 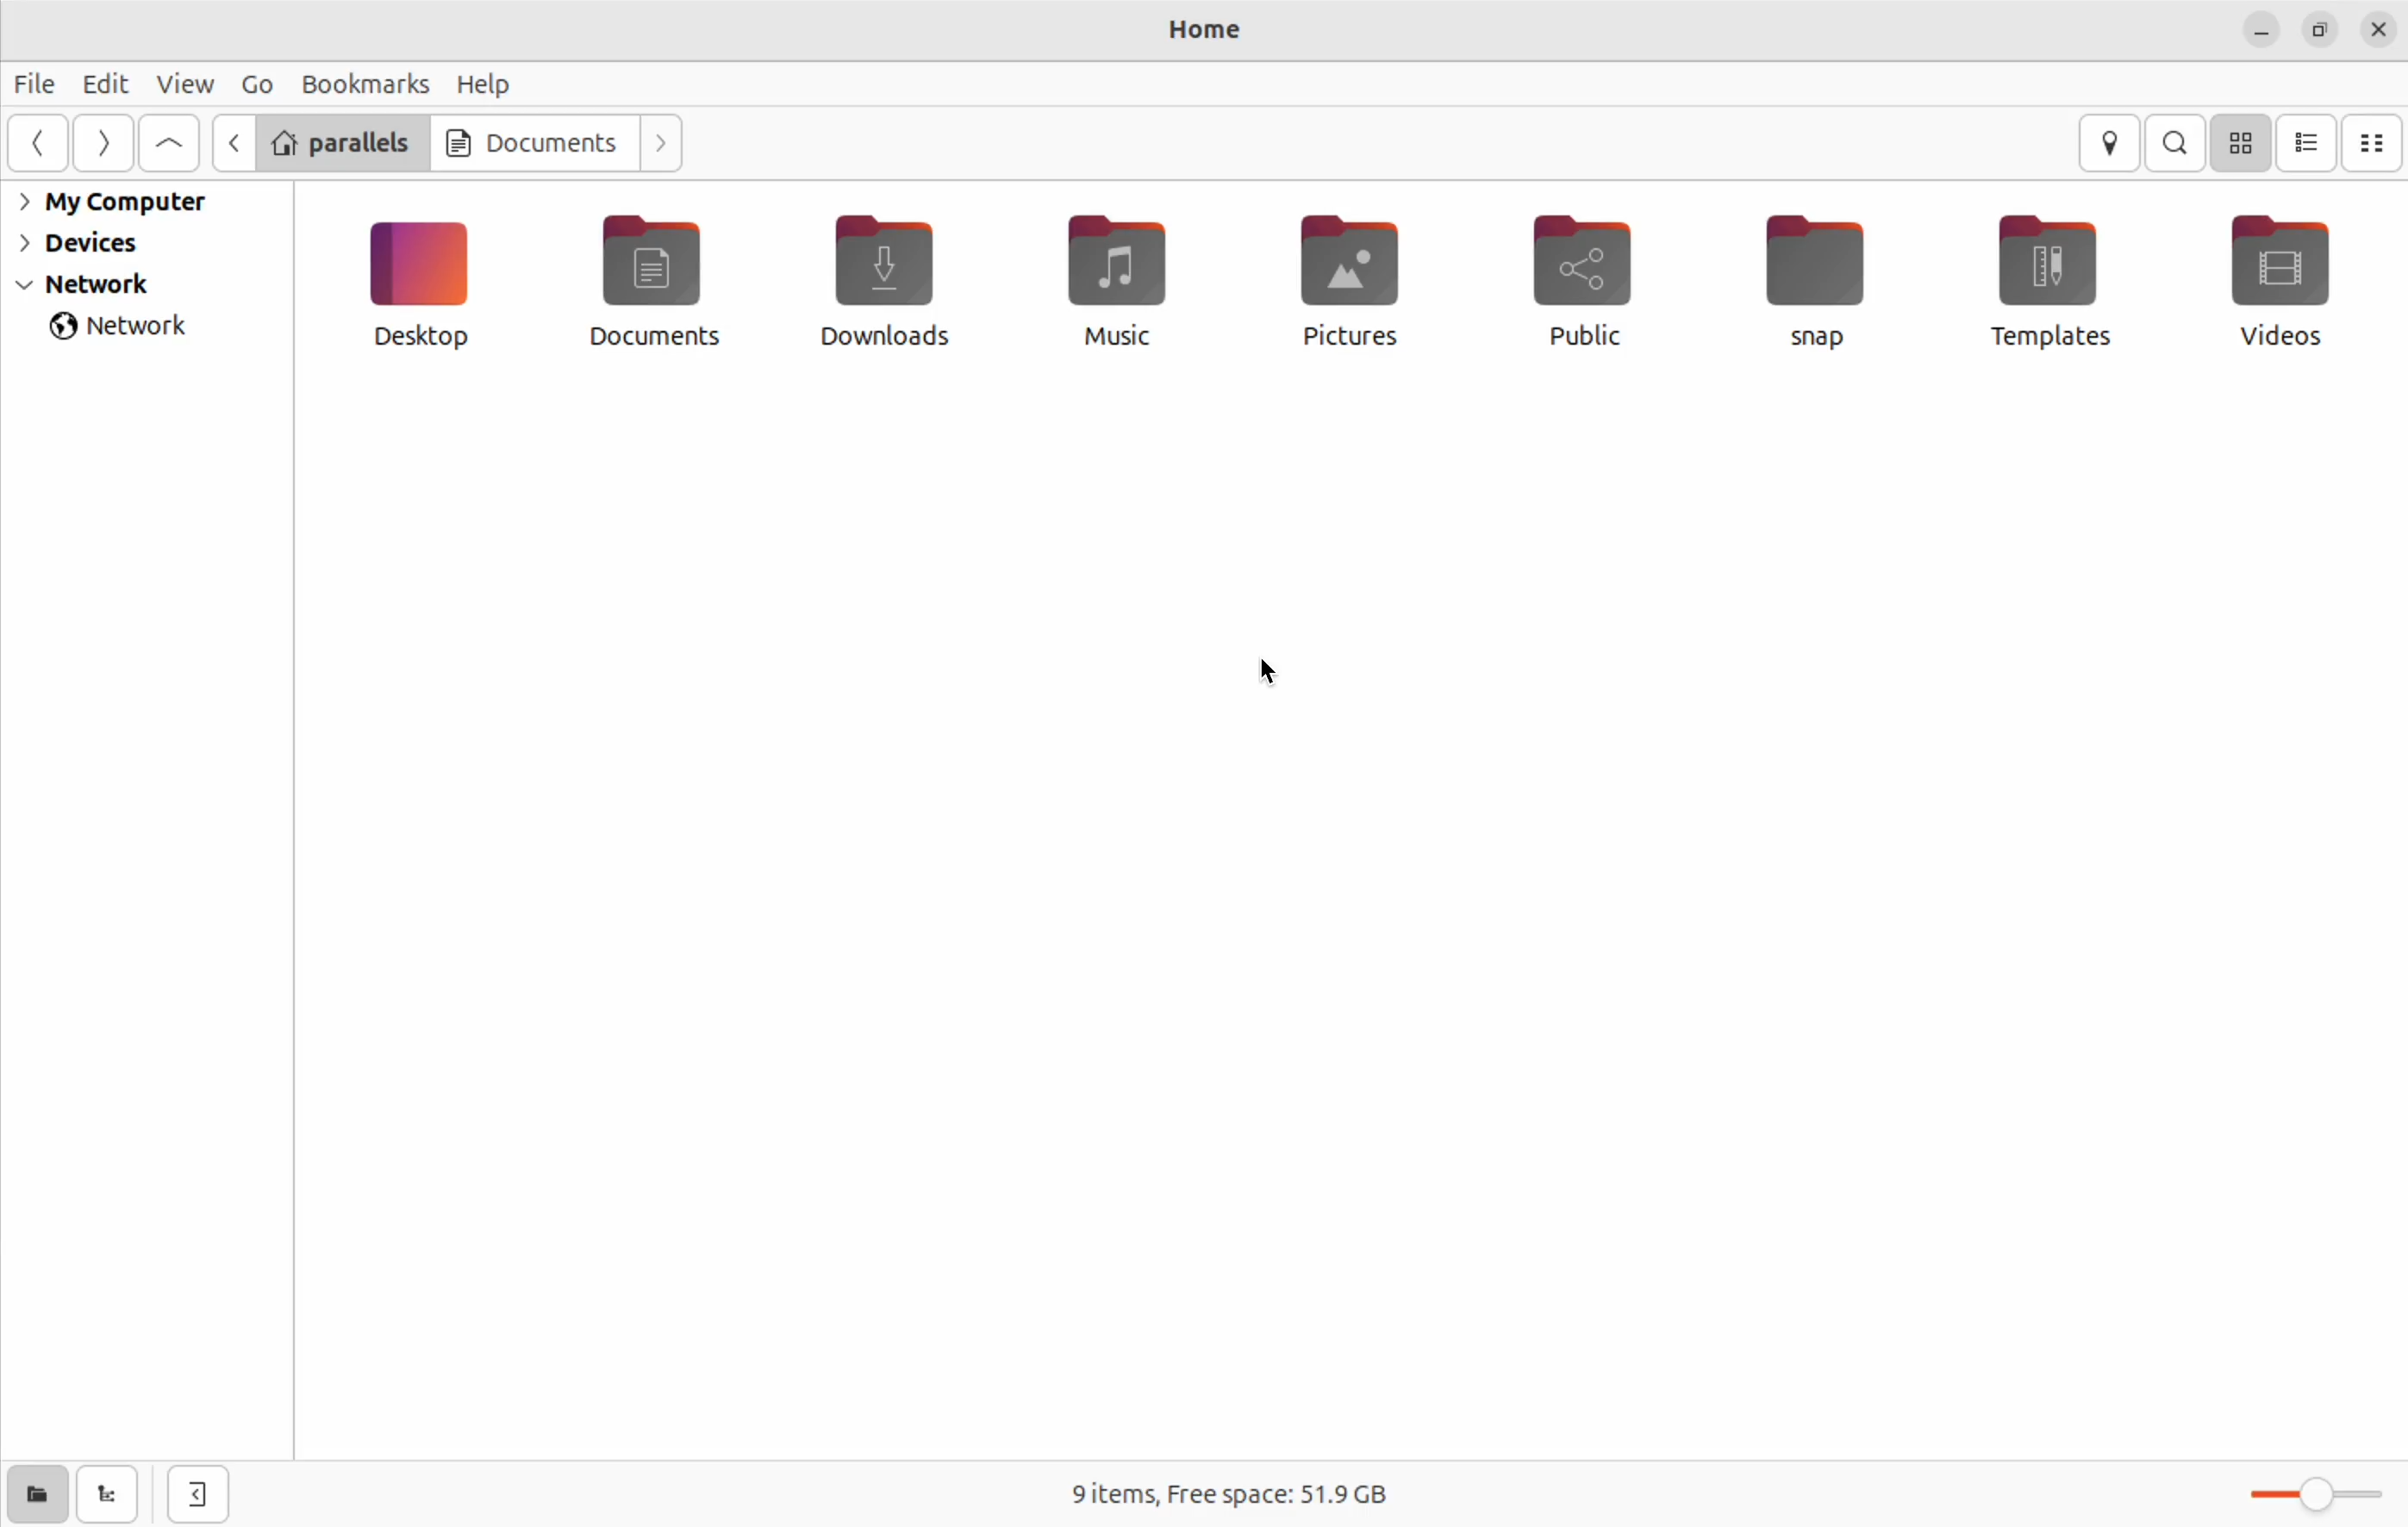 I want to click on Desktop, so click(x=428, y=285).